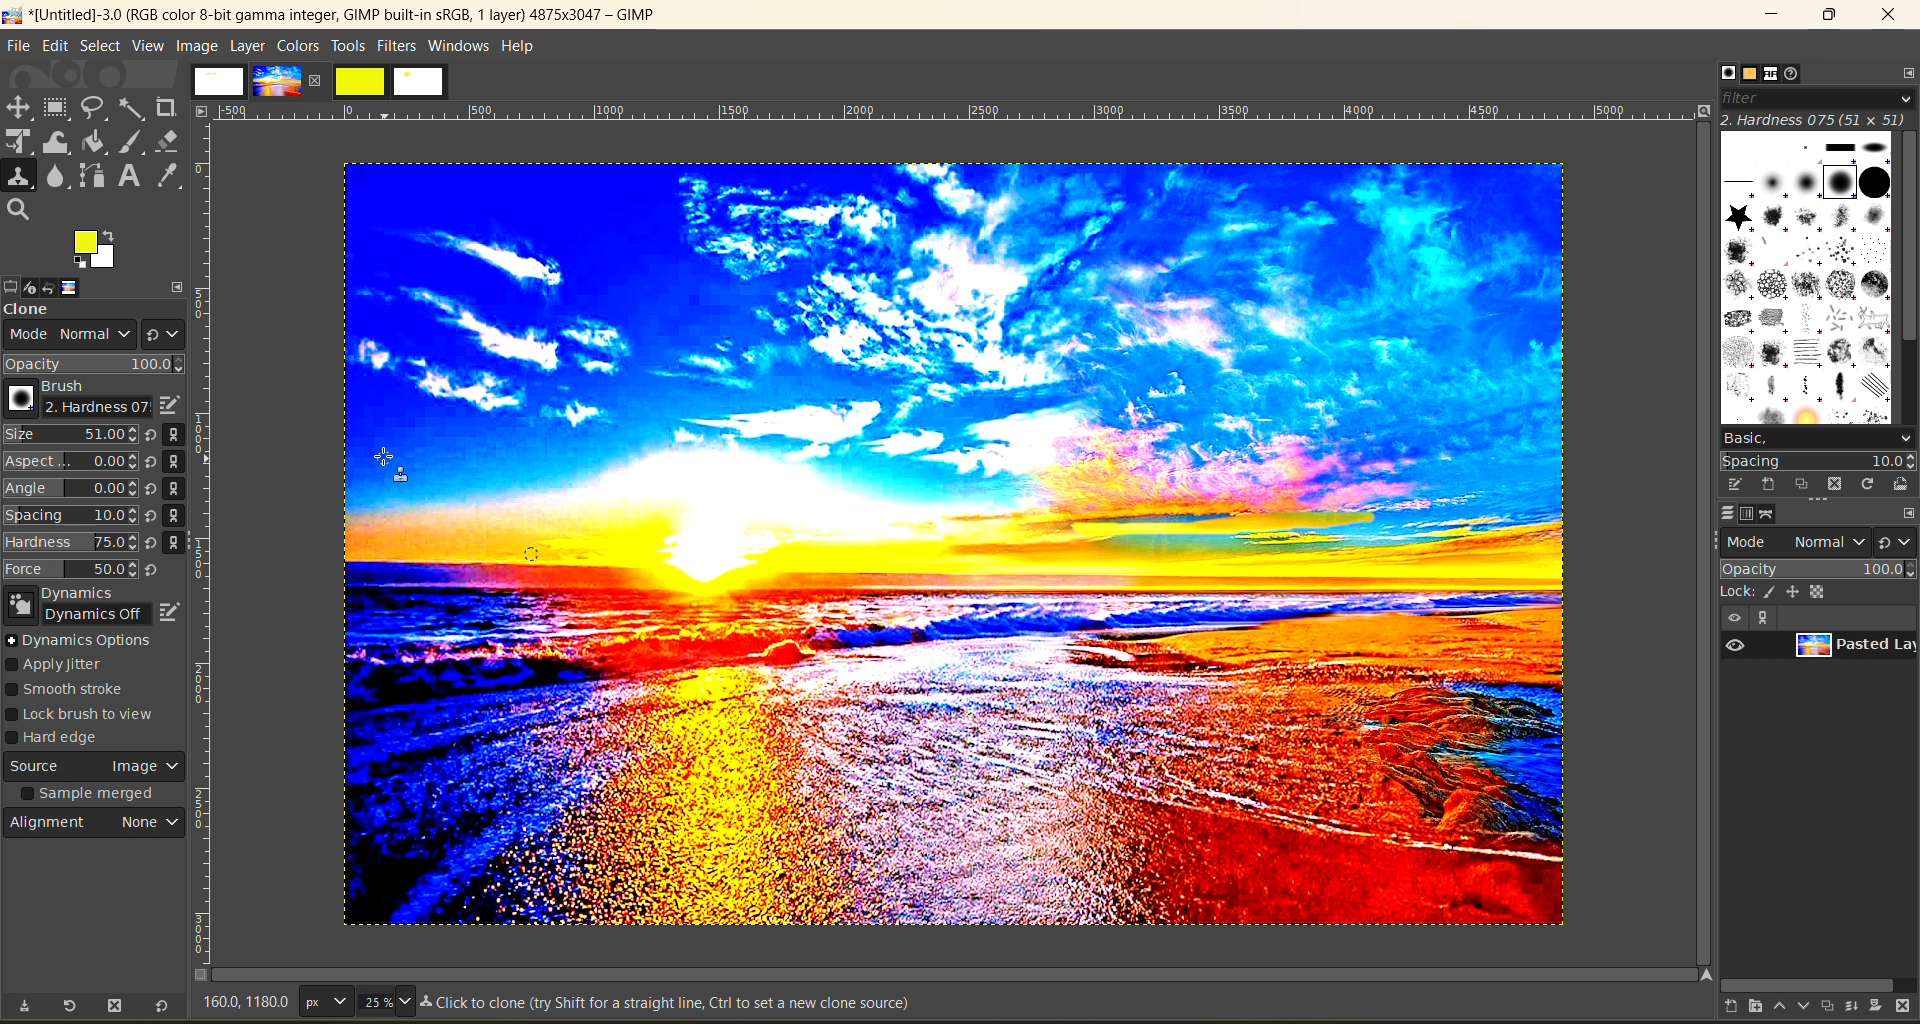 The width and height of the screenshot is (1920, 1024). I want to click on erase, so click(168, 141).